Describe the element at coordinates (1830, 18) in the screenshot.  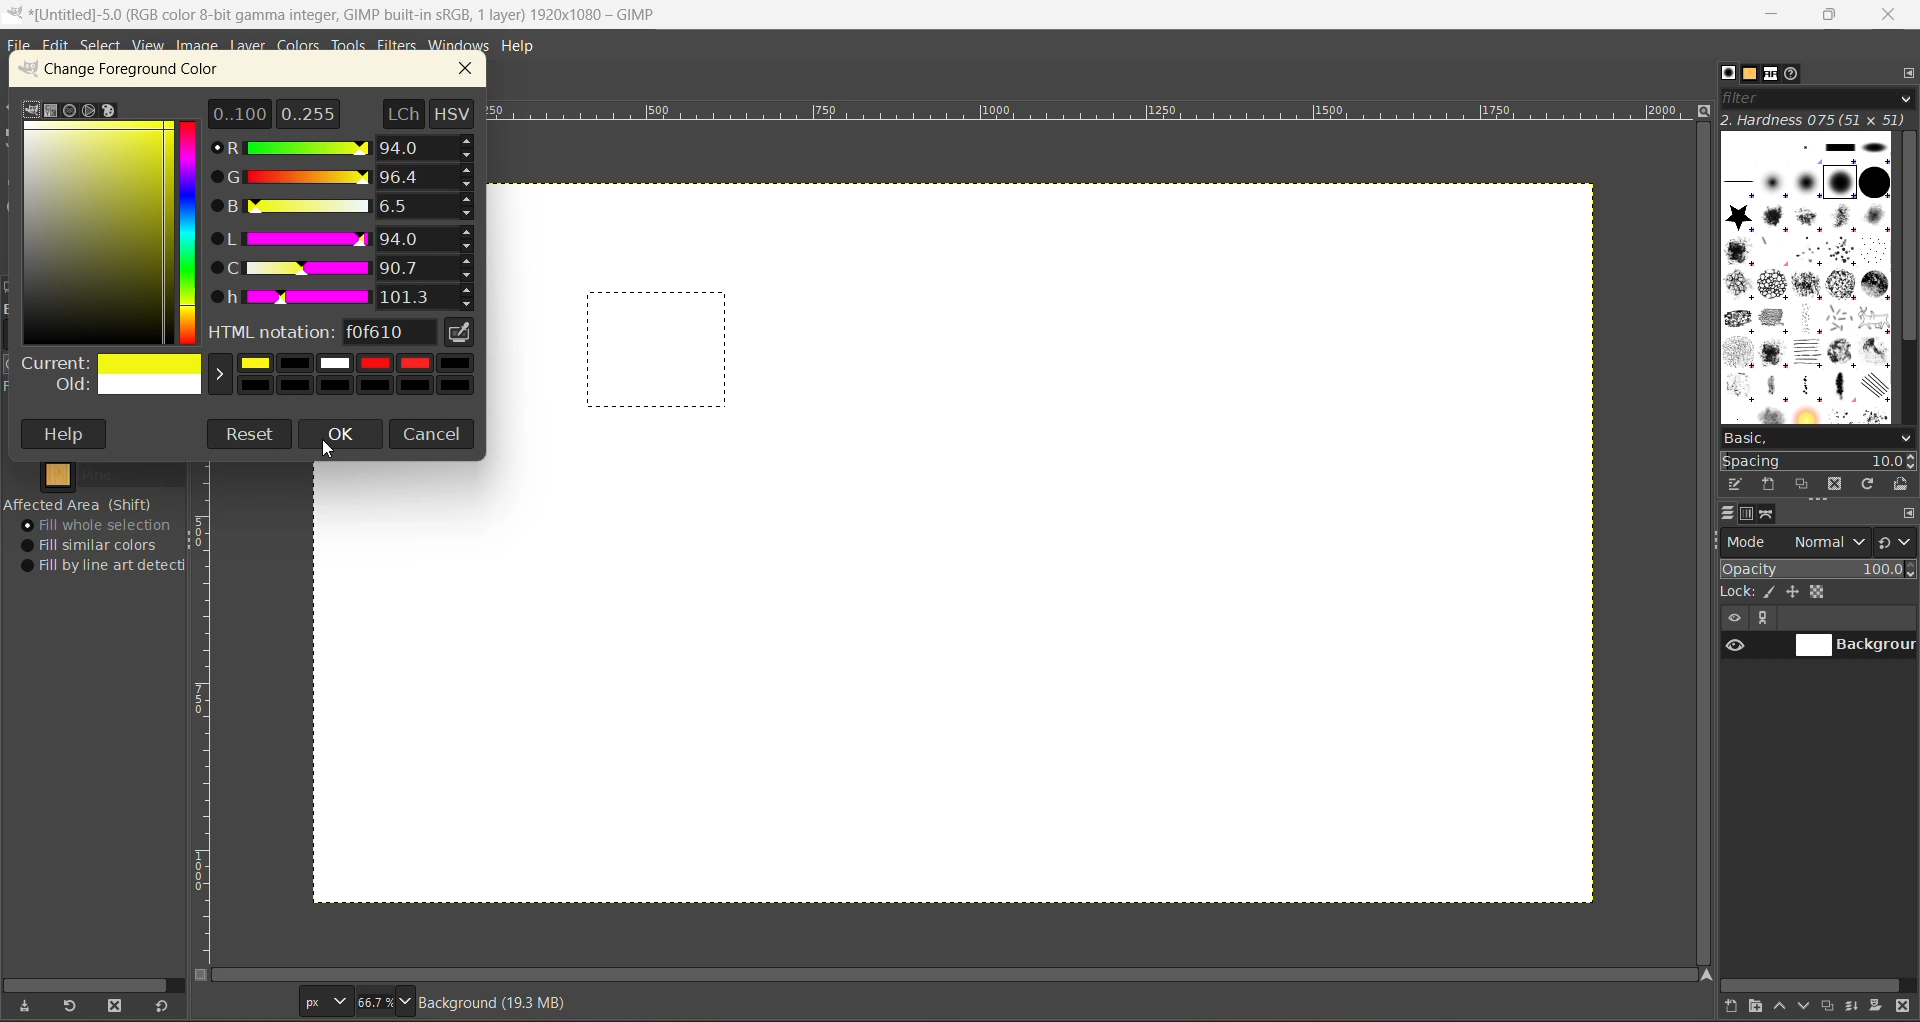
I see `maximize` at that location.